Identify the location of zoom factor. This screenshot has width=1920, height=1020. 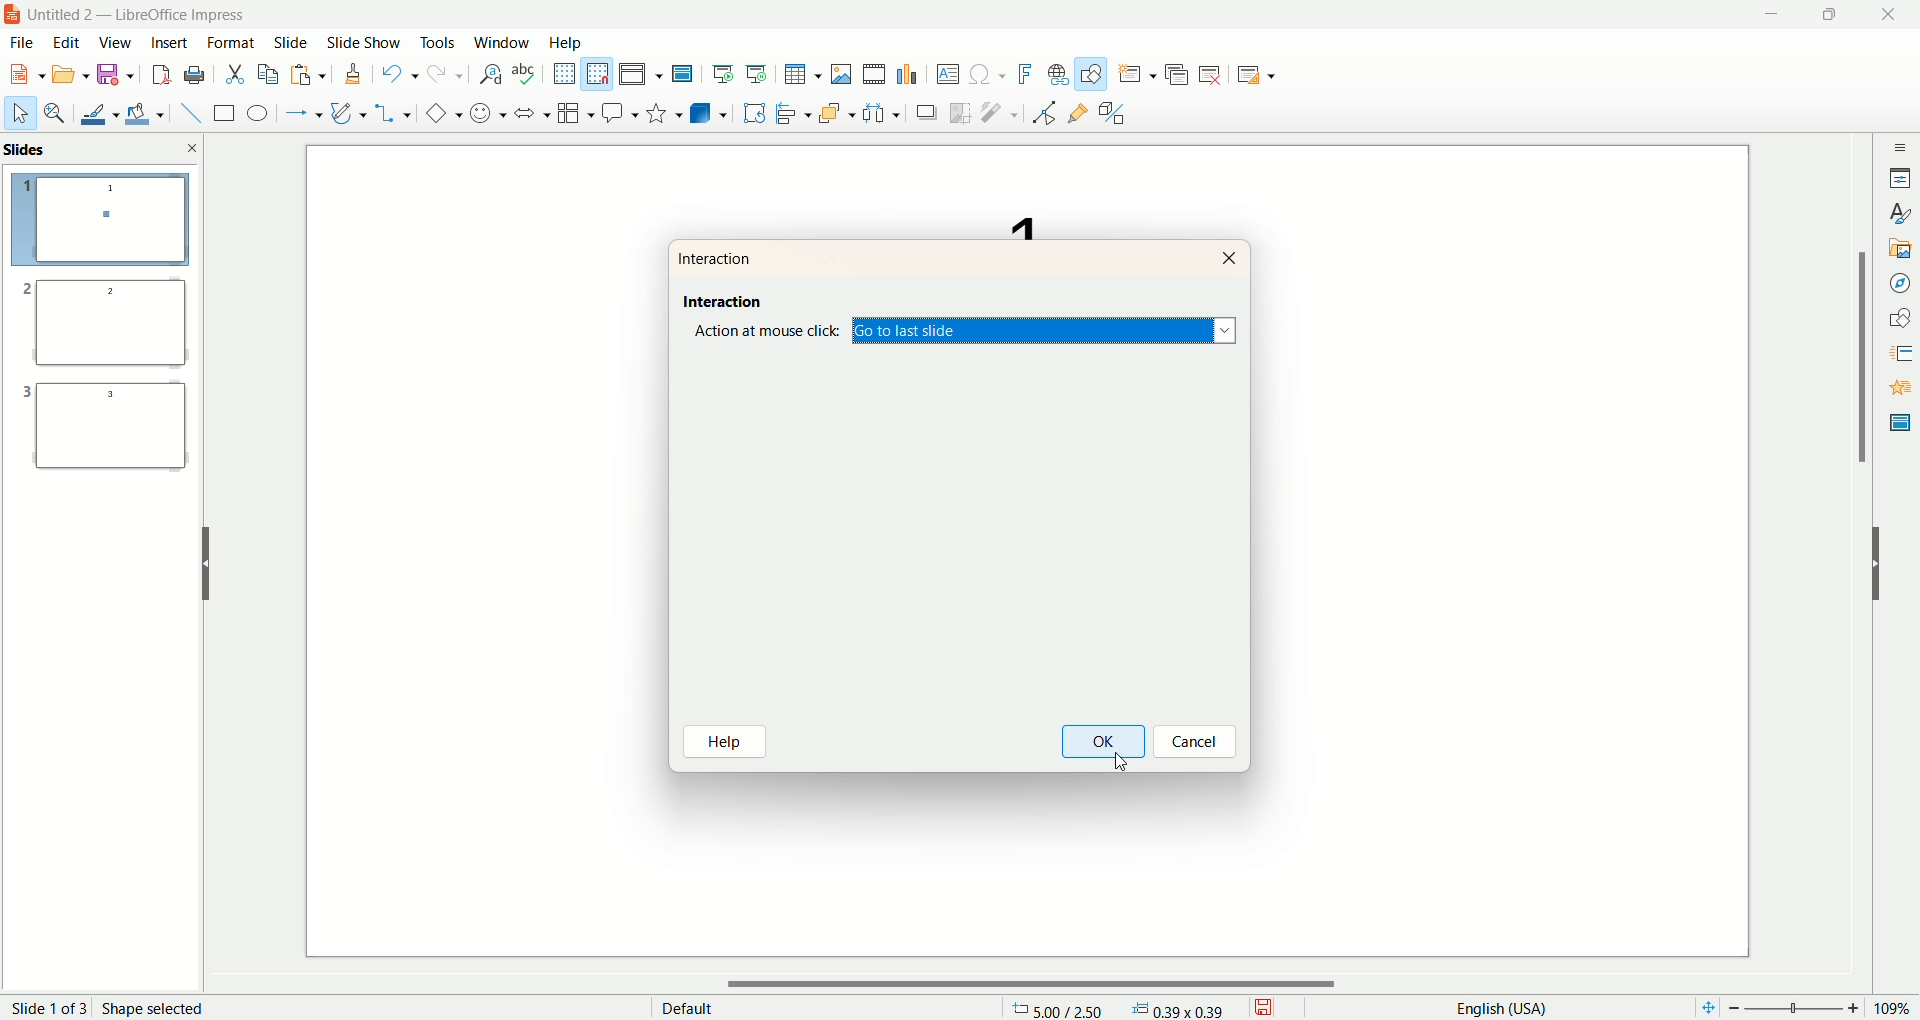
(1803, 1008).